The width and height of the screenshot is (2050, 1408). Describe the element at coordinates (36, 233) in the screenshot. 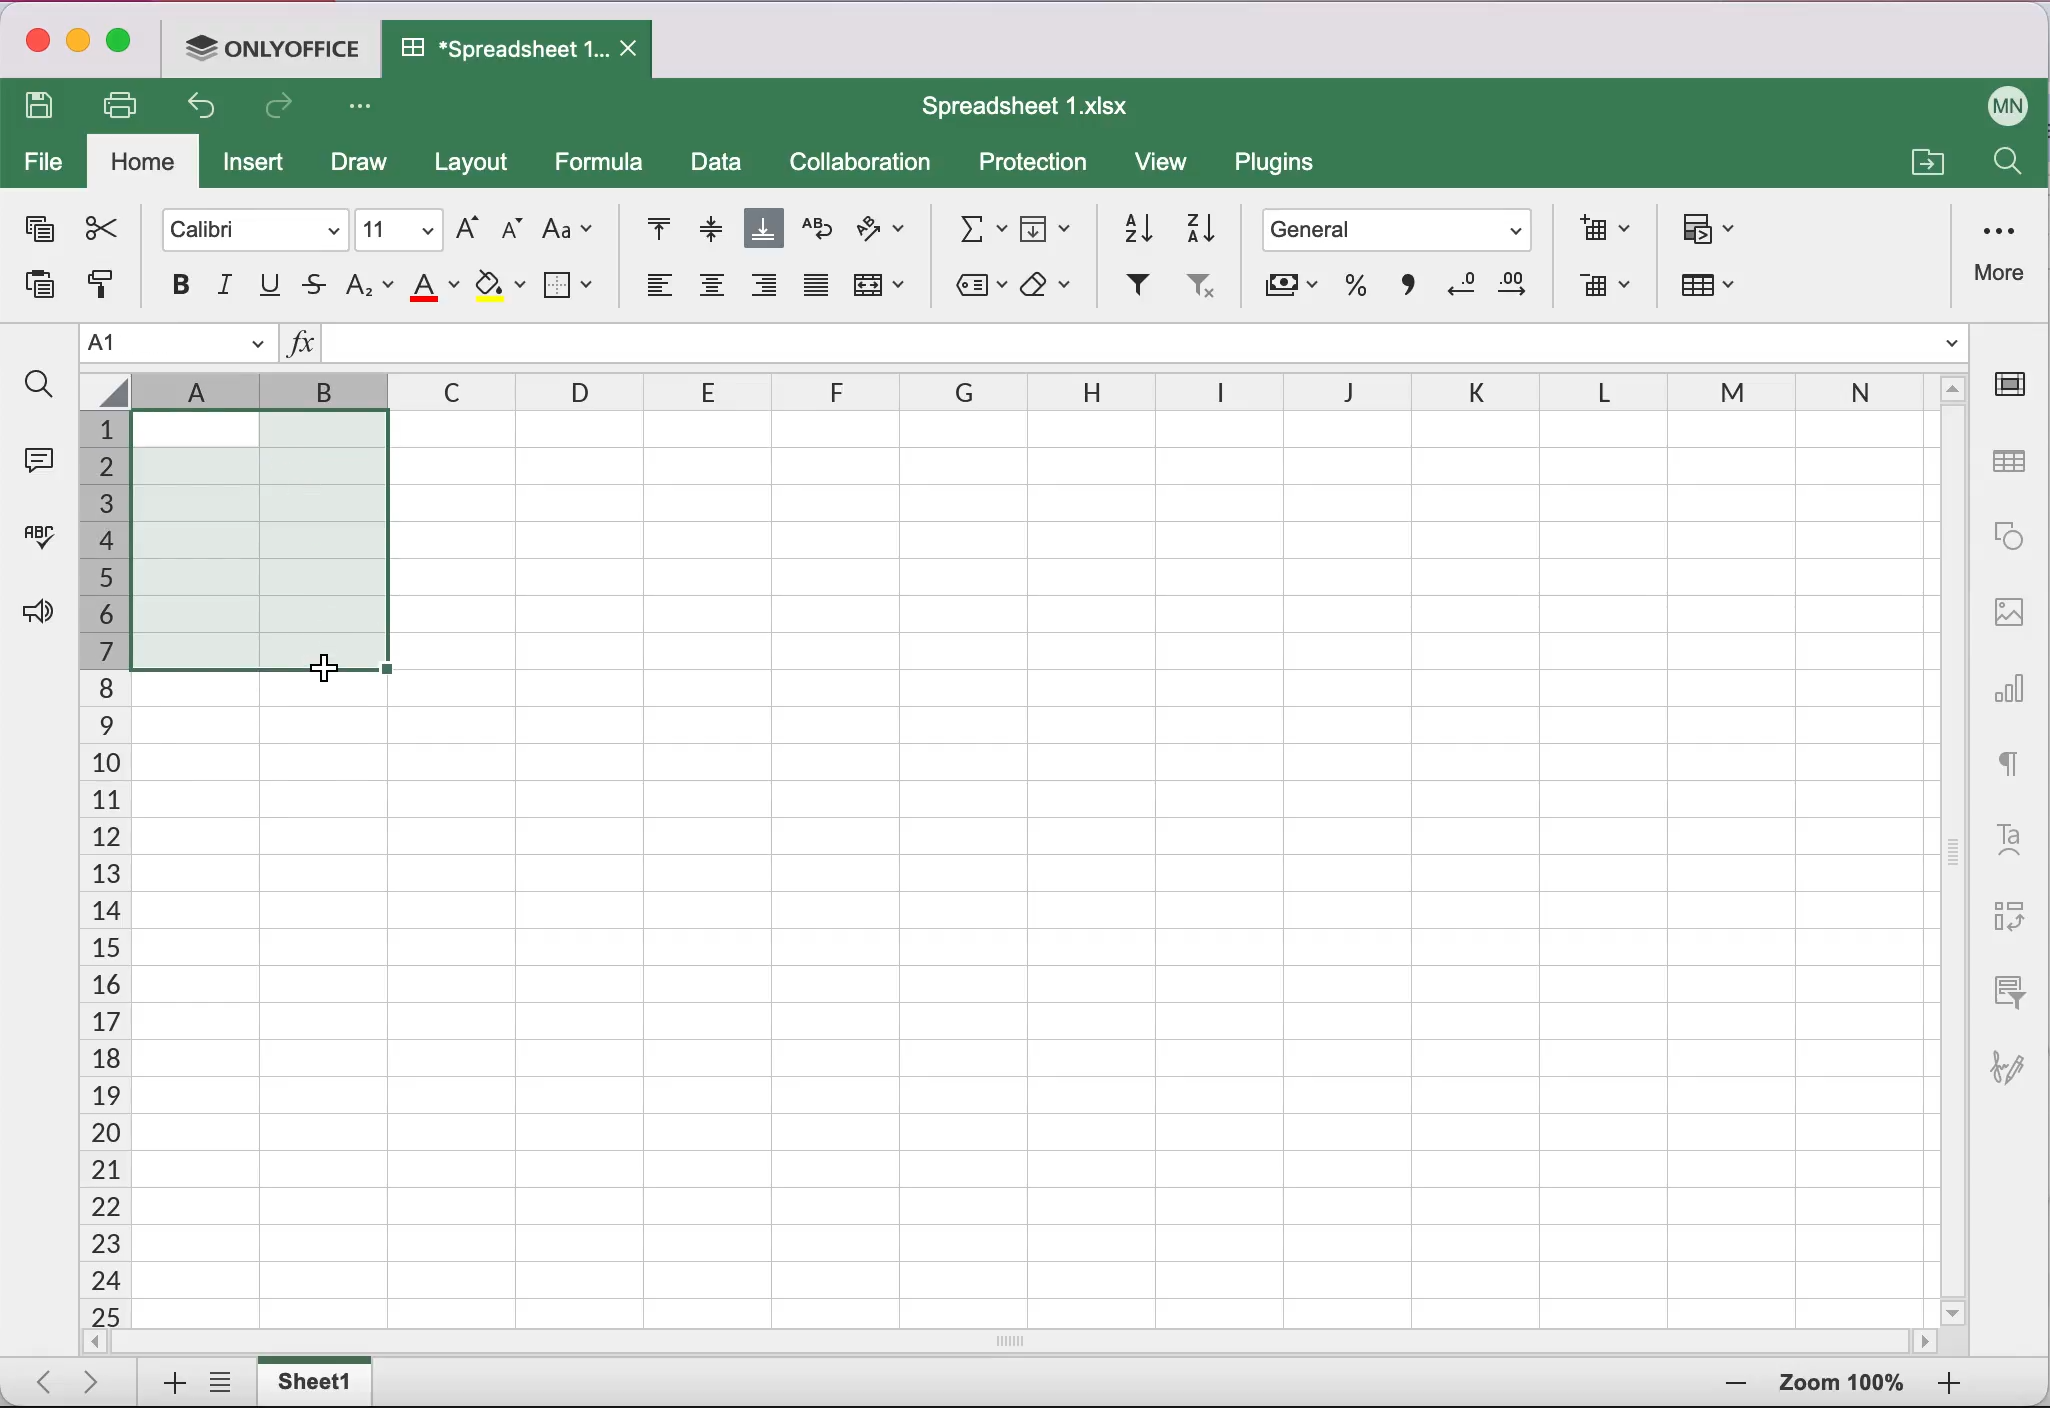

I see `copy` at that location.